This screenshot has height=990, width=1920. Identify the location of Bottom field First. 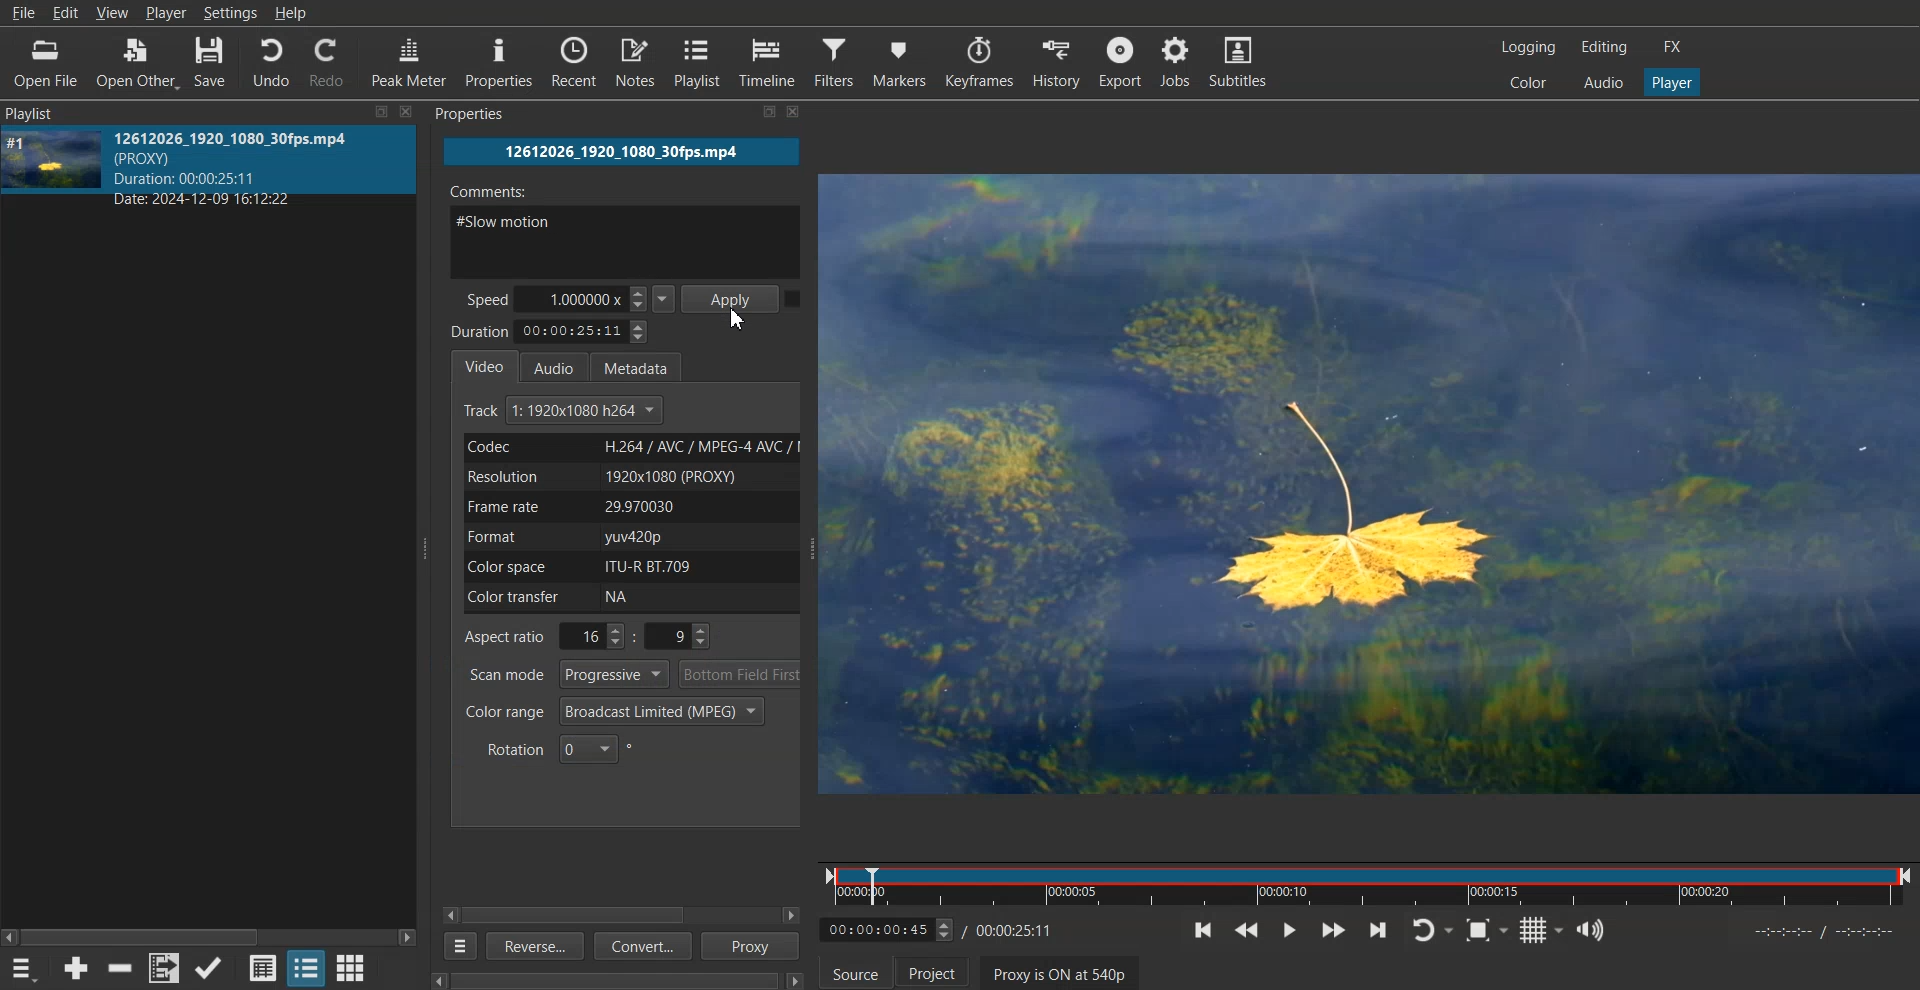
(741, 674).